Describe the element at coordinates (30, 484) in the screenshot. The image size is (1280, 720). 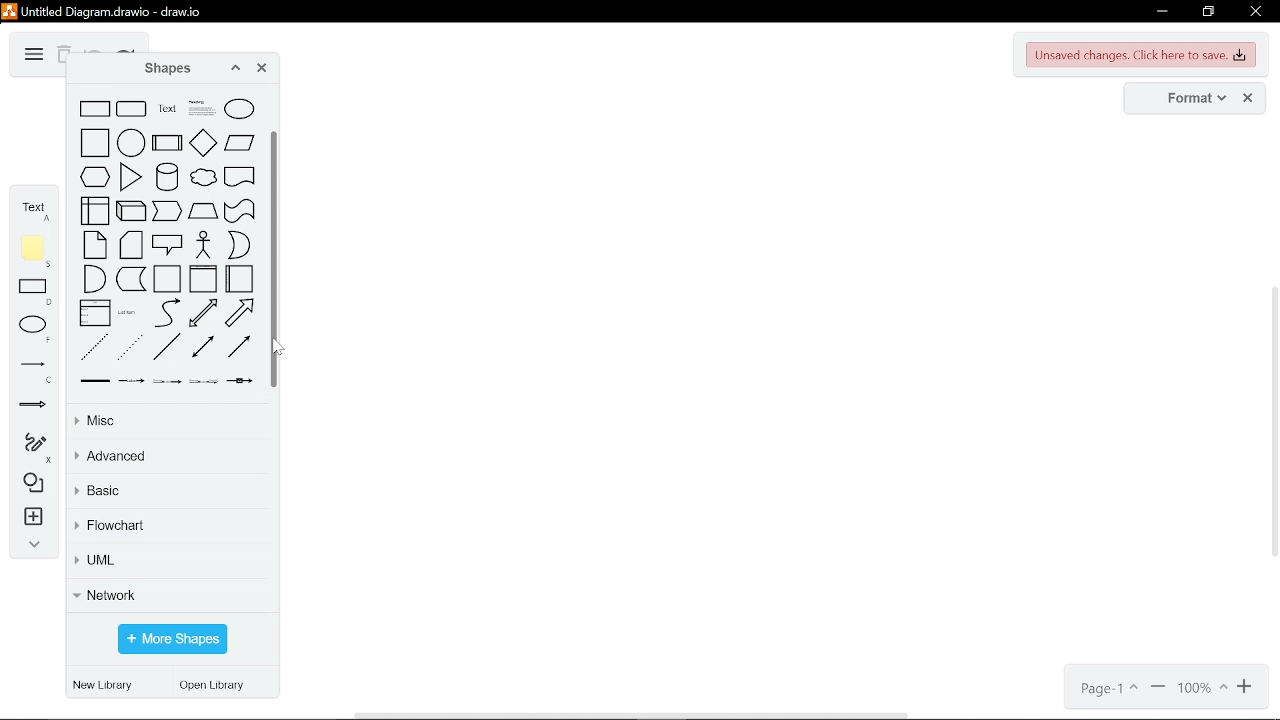
I see `shapes` at that location.